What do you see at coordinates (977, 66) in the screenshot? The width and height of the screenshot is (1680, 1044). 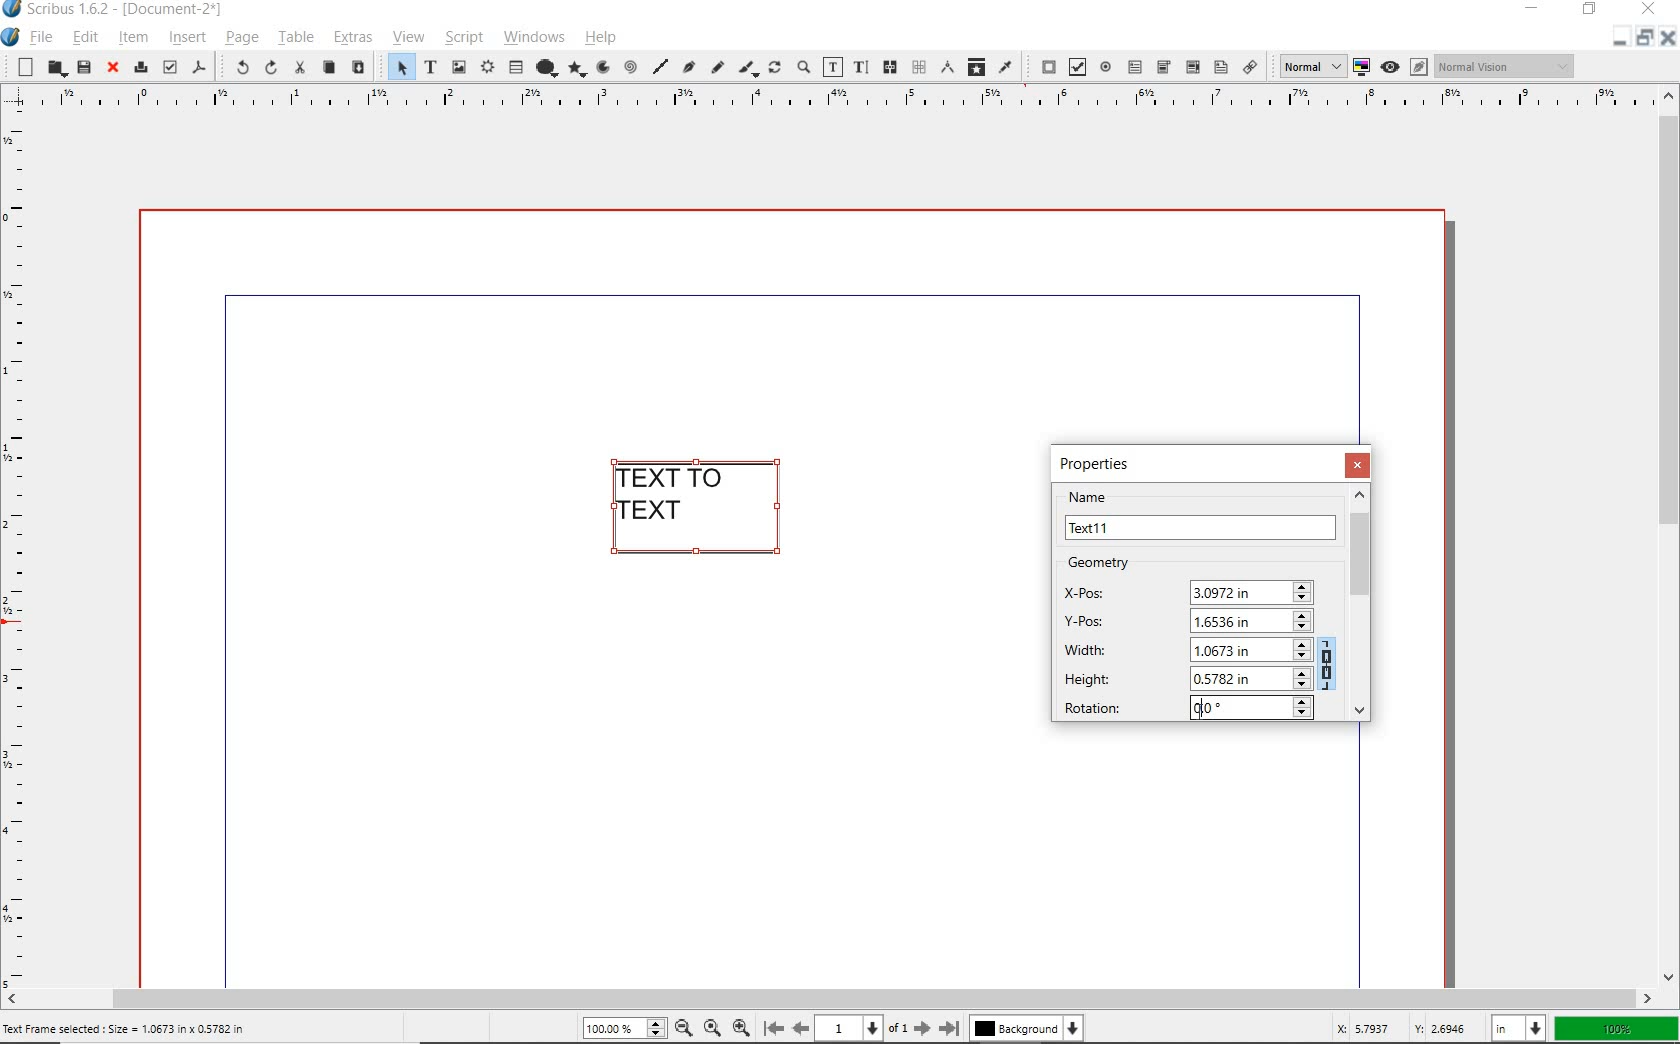 I see `copy item properties` at bounding box center [977, 66].